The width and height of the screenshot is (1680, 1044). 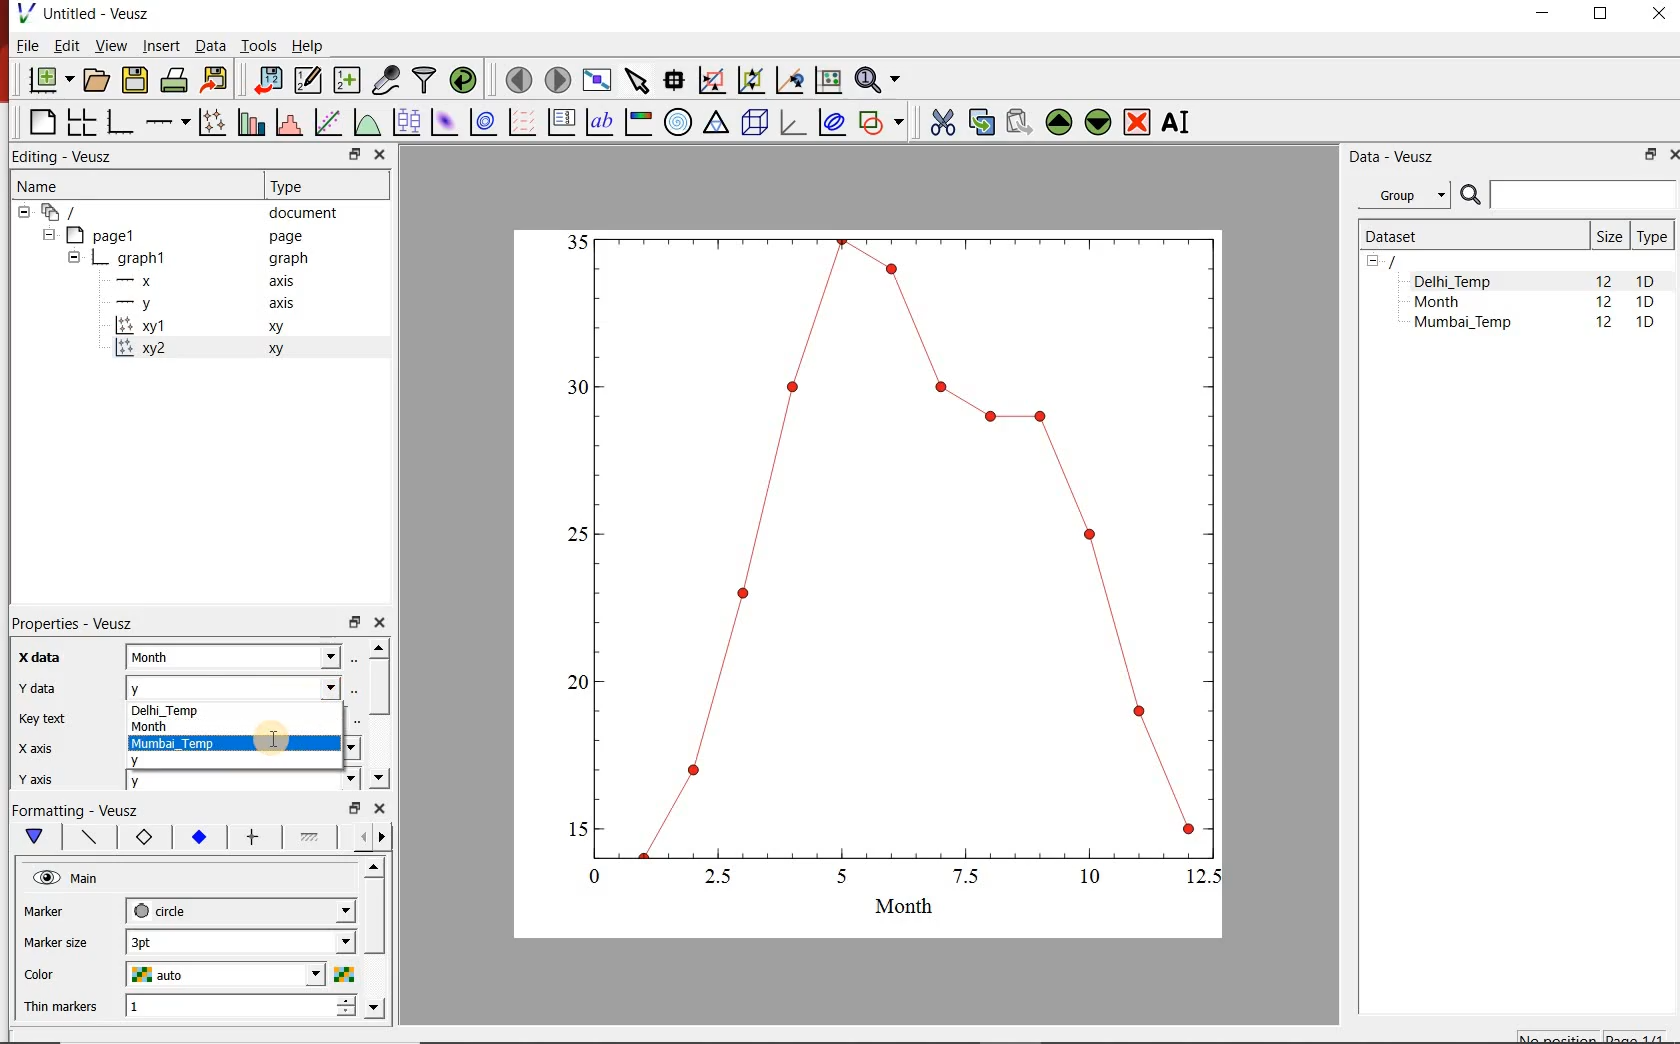 I want to click on Y, so click(x=244, y=686).